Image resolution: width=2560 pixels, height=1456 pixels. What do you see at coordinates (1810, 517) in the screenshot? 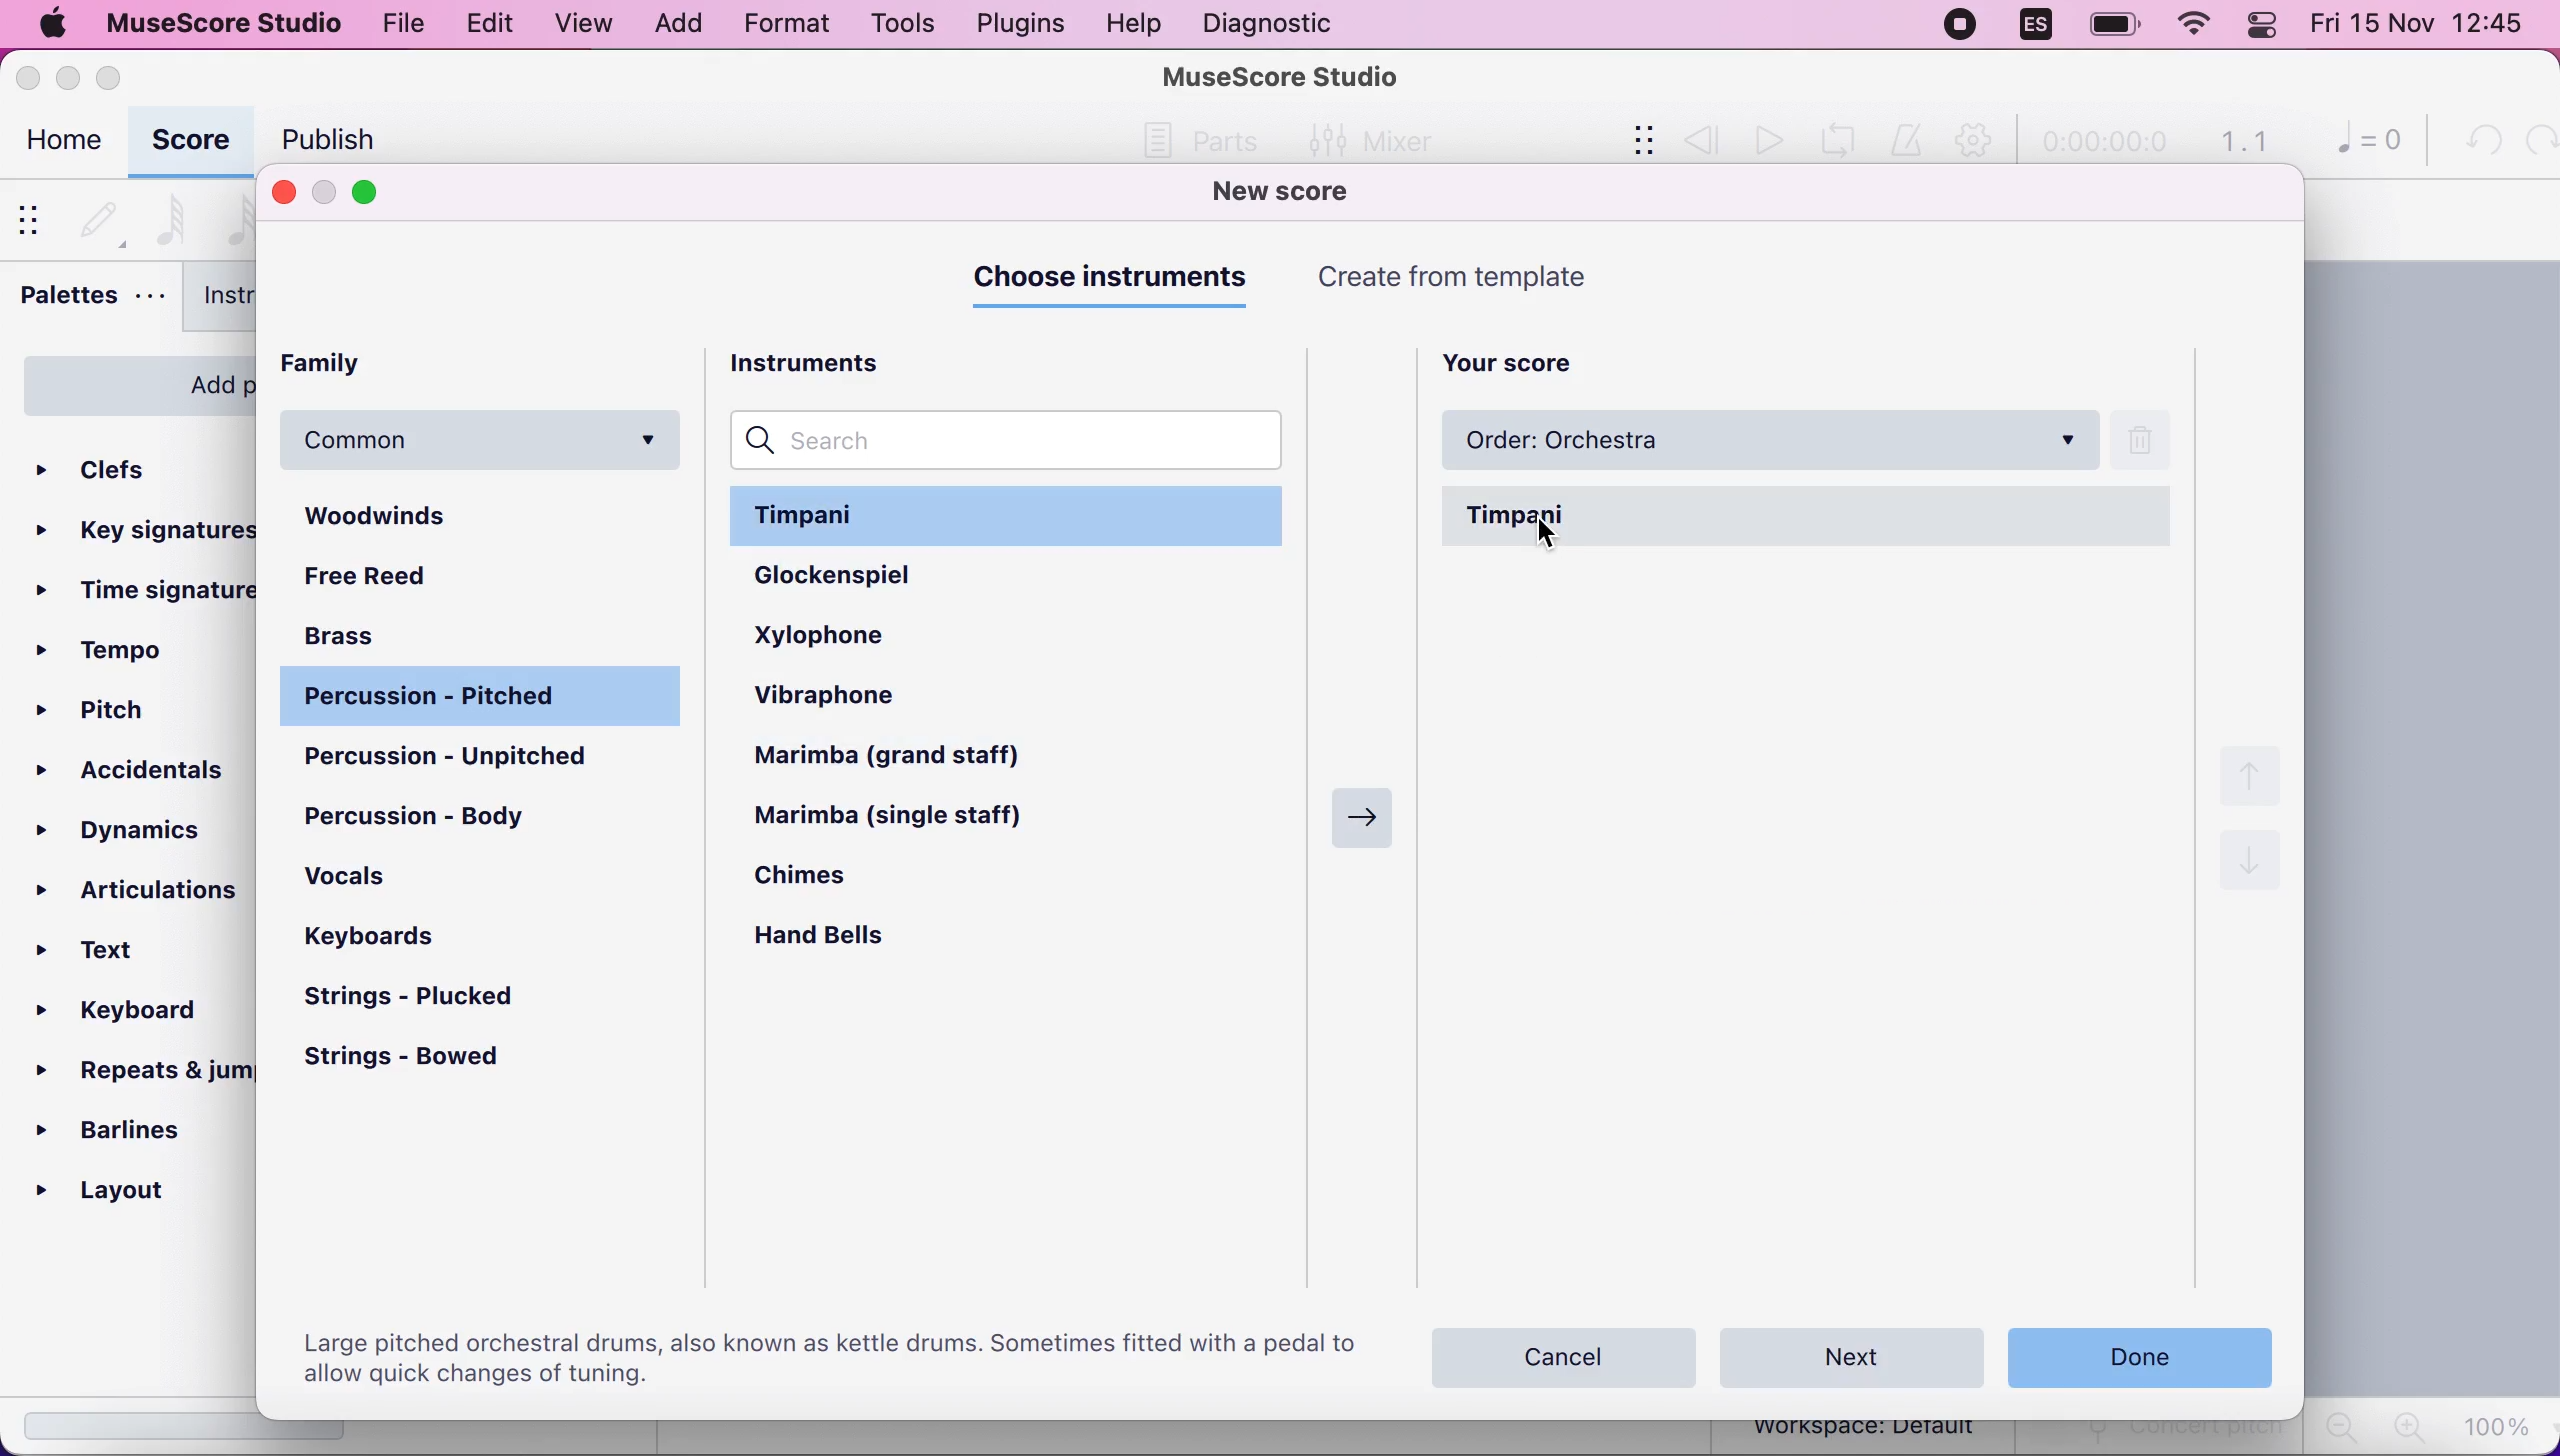
I see `timpani` at bounding box center [1810, 517].